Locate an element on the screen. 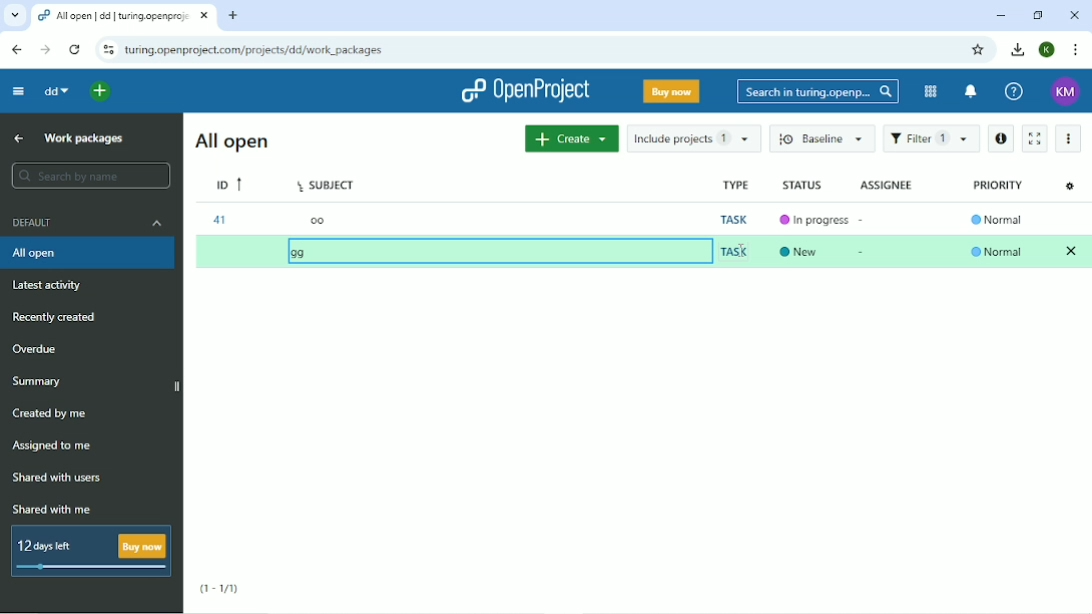  Summary is located at coordinates (37, 381).